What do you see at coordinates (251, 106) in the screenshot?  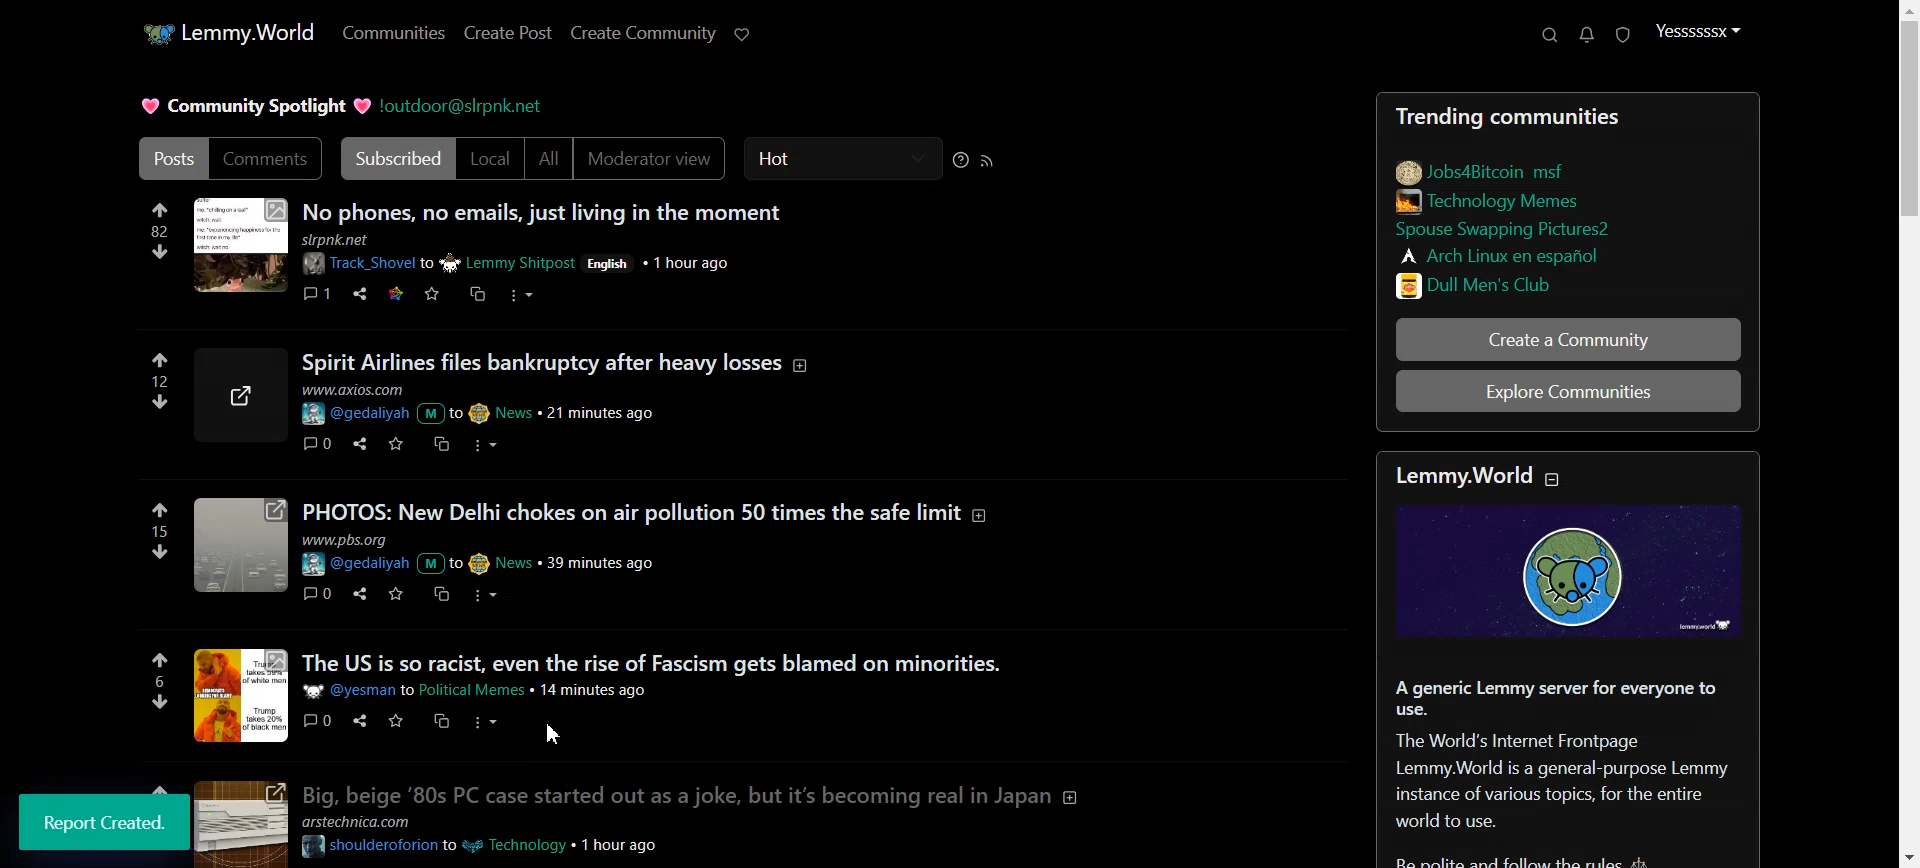 I see `Text` at bounding box center [251, 106].